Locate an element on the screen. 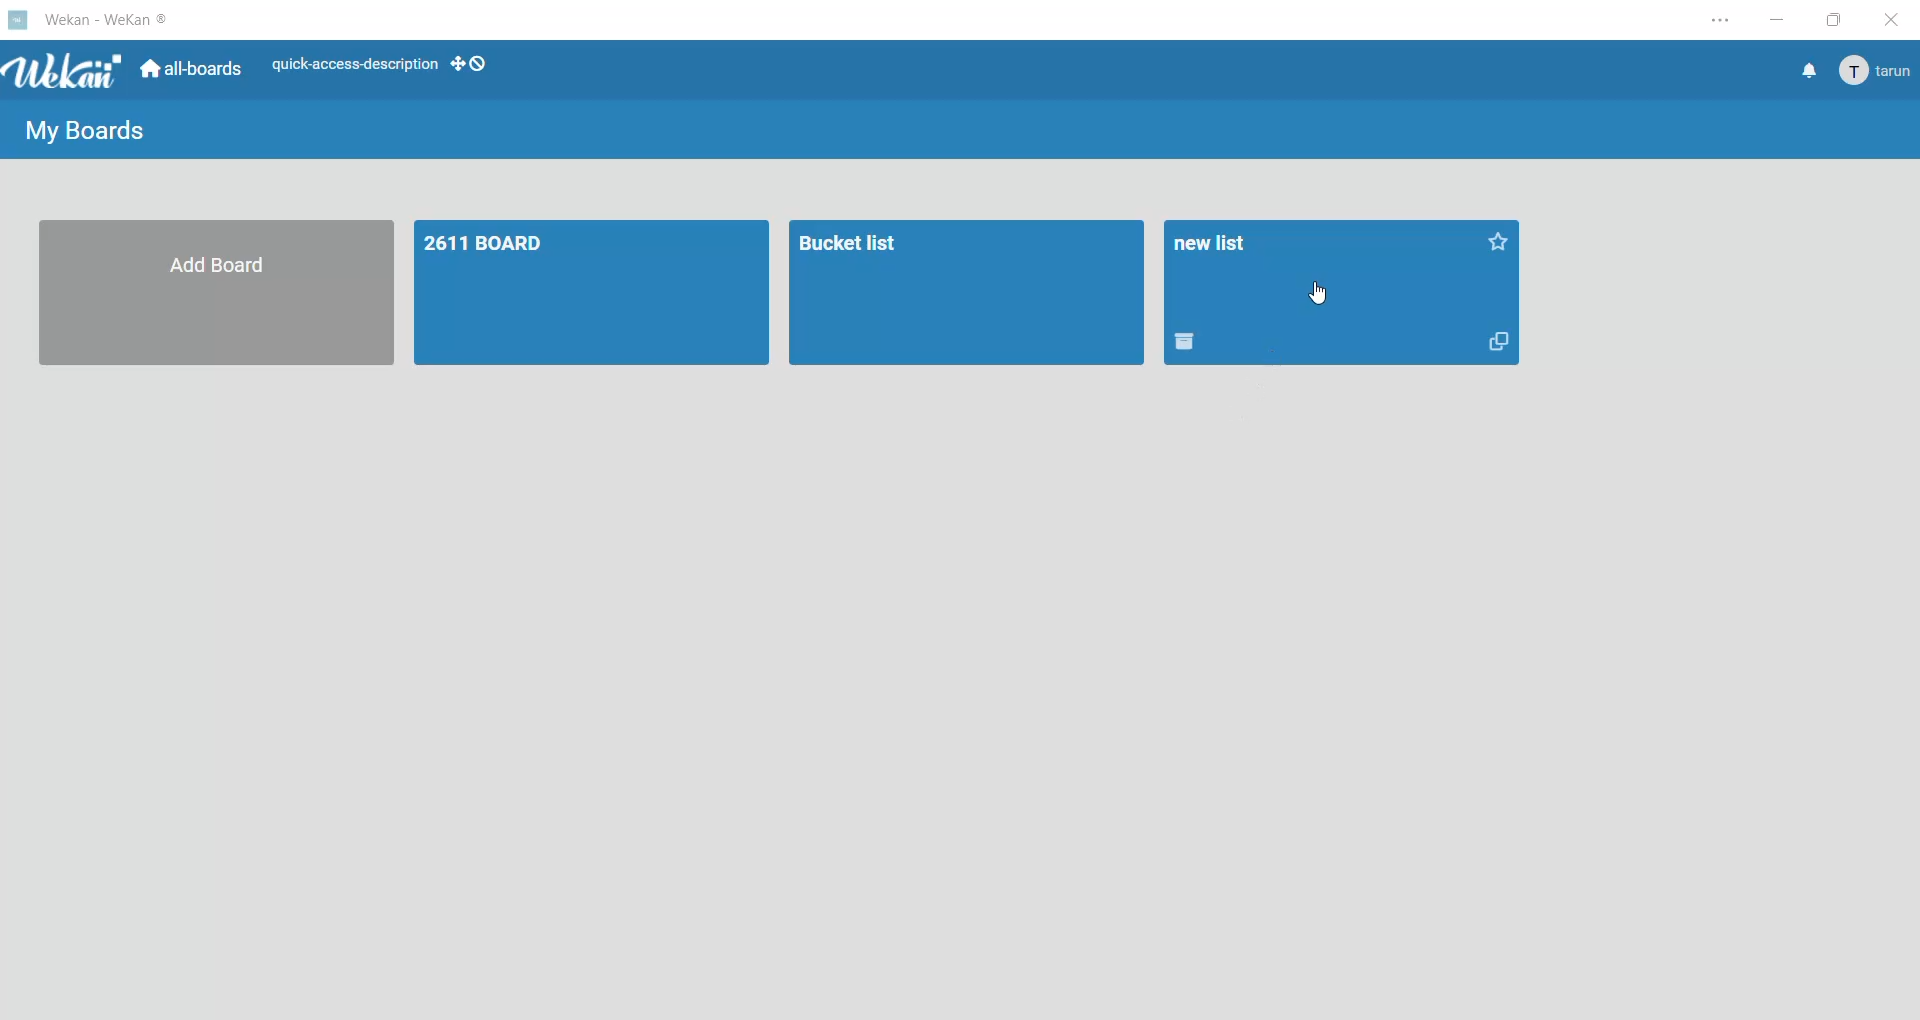 The image size is (1920, 1020). add board is located at coordinates (211, 296).